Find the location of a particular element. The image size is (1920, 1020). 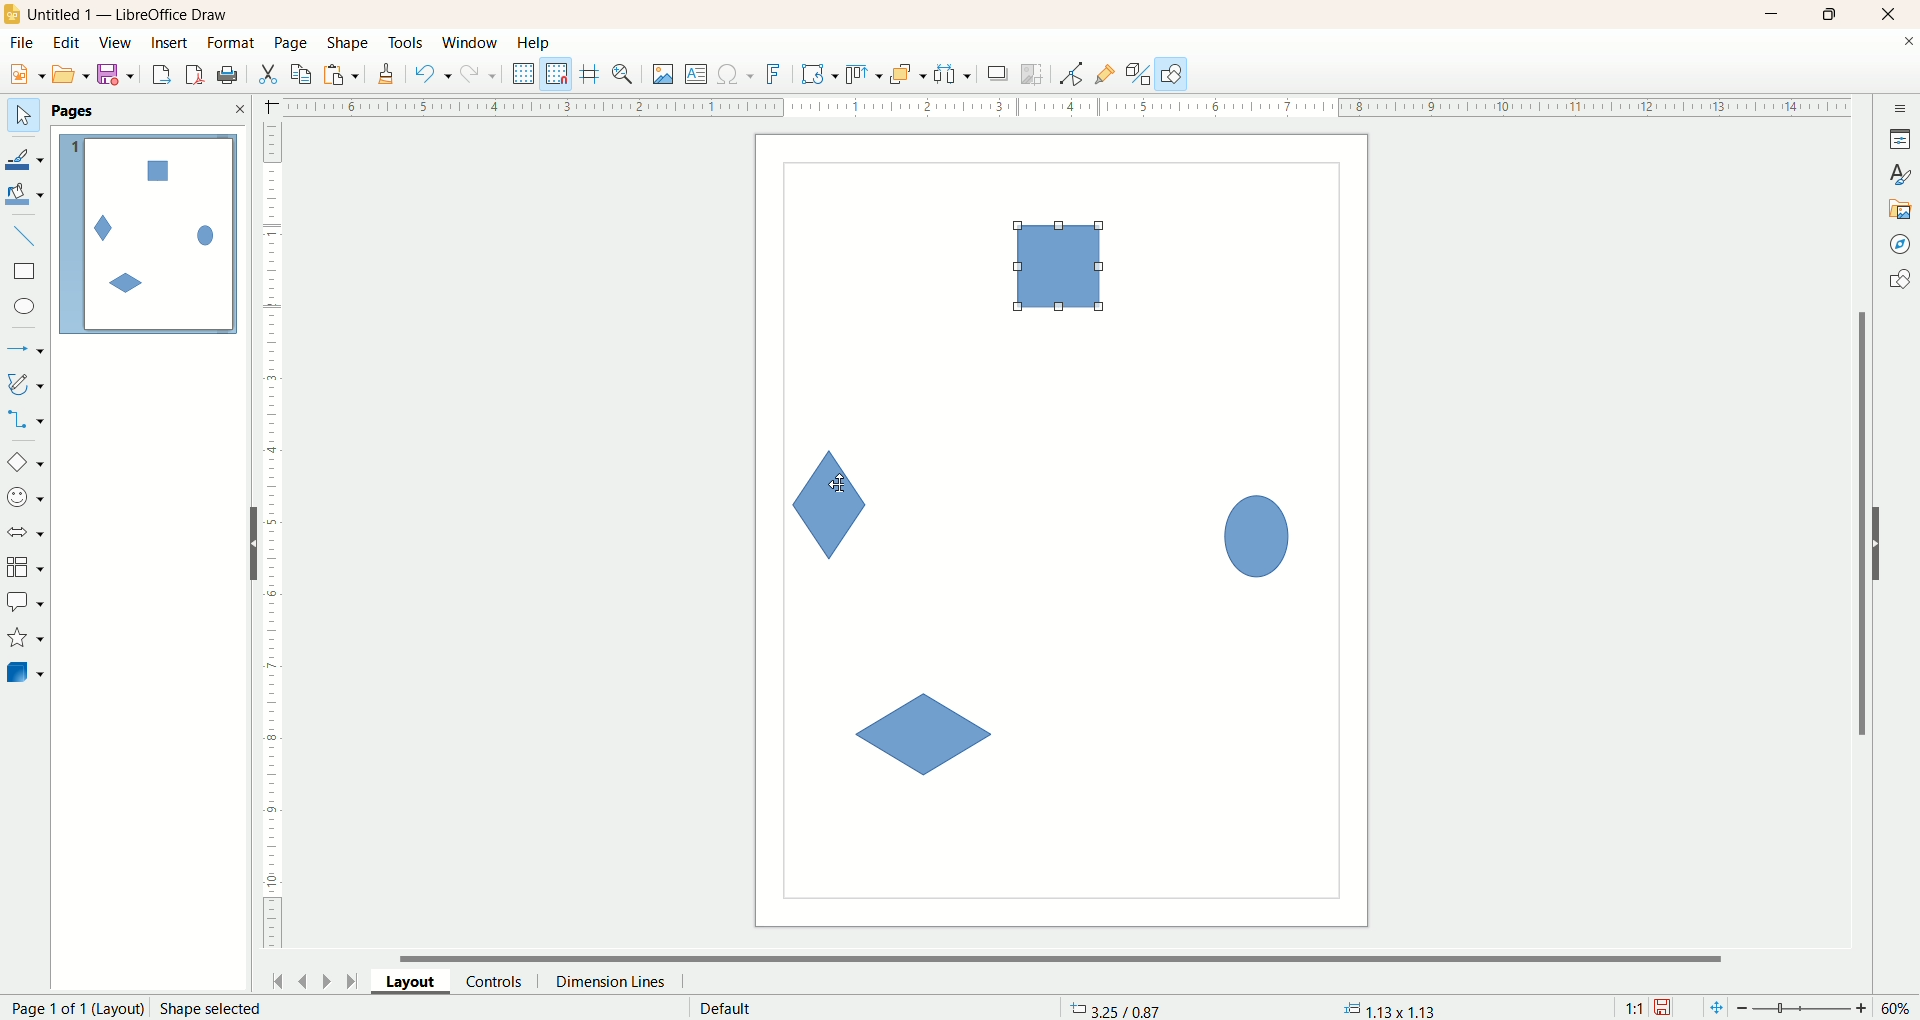

select at least three objects to distribute is located at coordinates (954, 74).